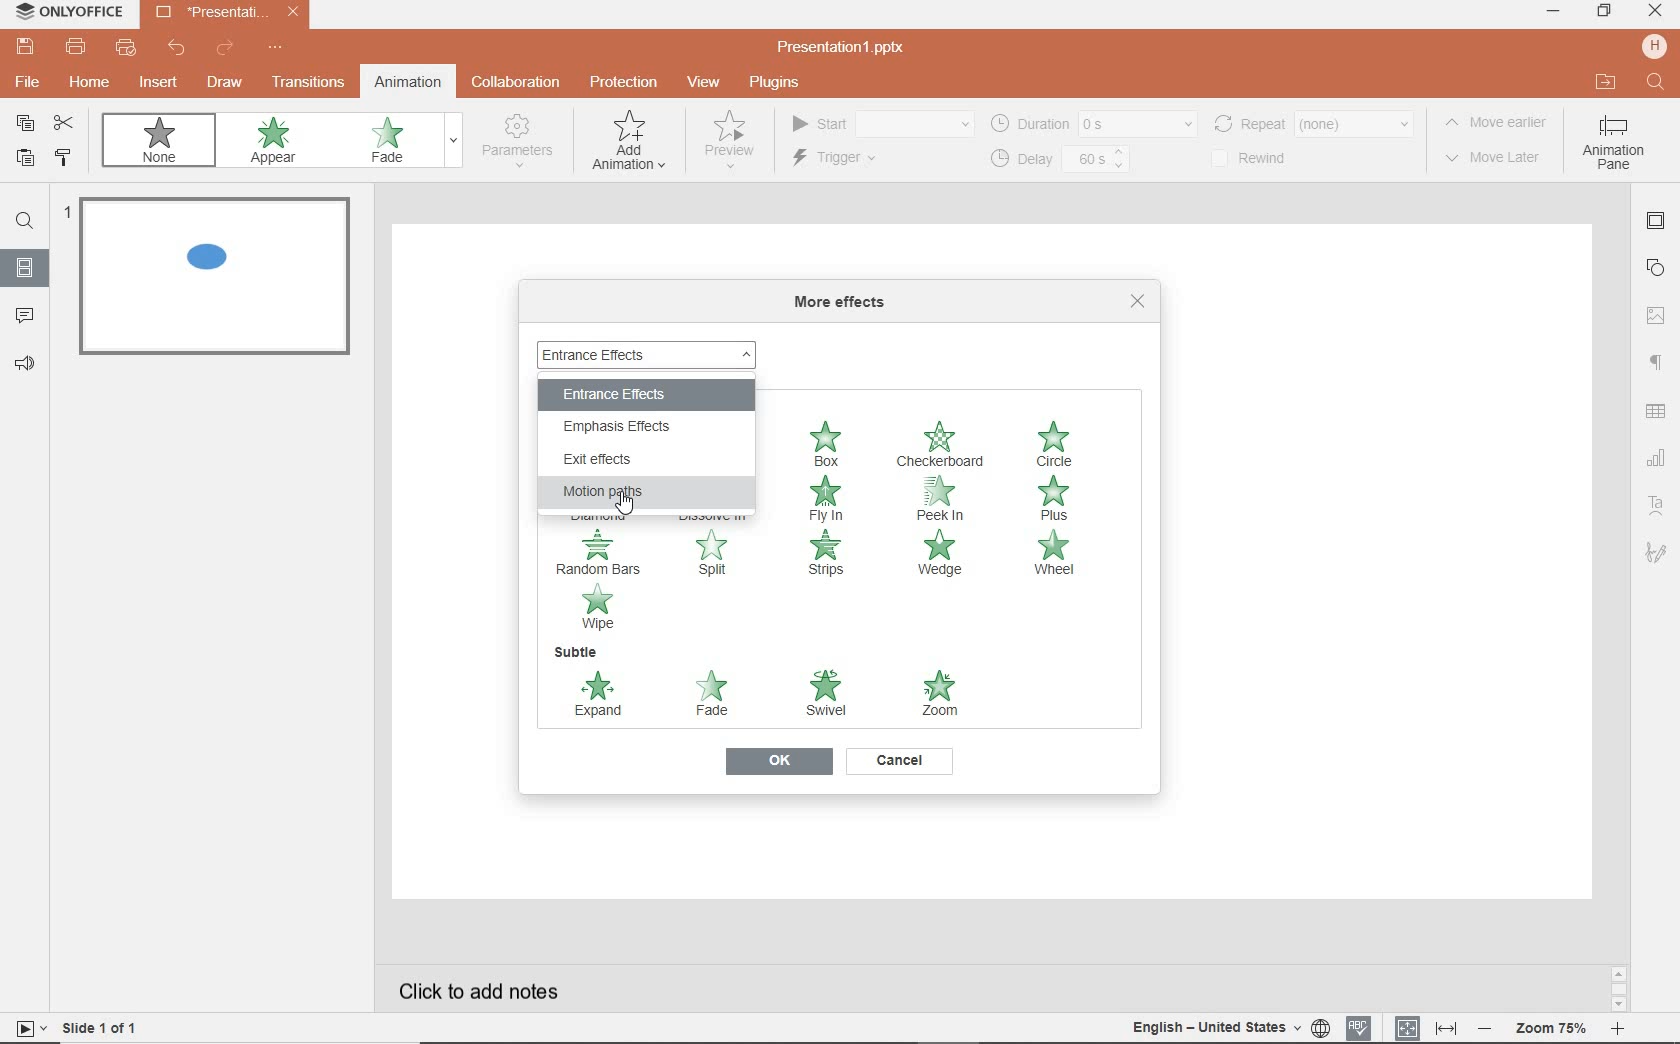 The width and height of the screenshot is (1680, 1044). What do you see at coordinates (718, 560) in the screenshot?
I see `SPLIT` at bounding box center [718, 560].